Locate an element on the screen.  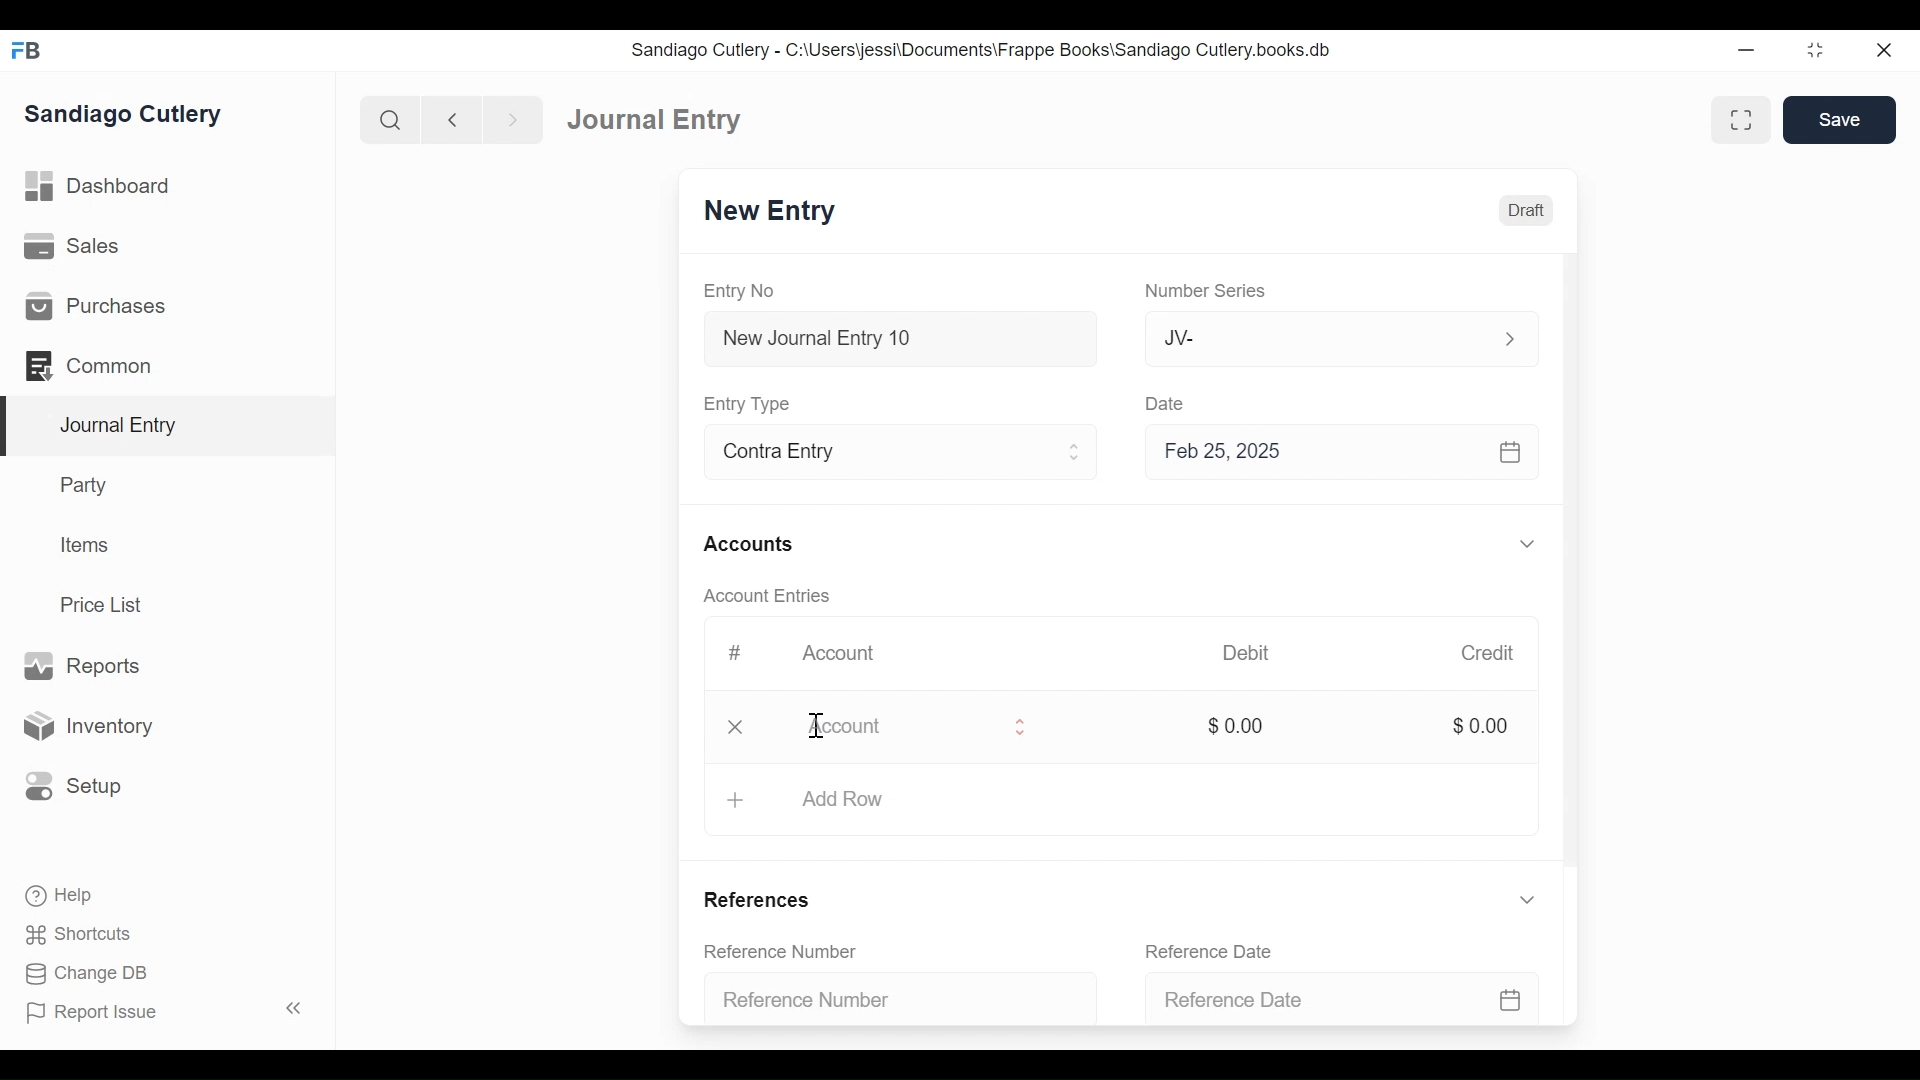
Accounts is located at coordinates (752, 544).